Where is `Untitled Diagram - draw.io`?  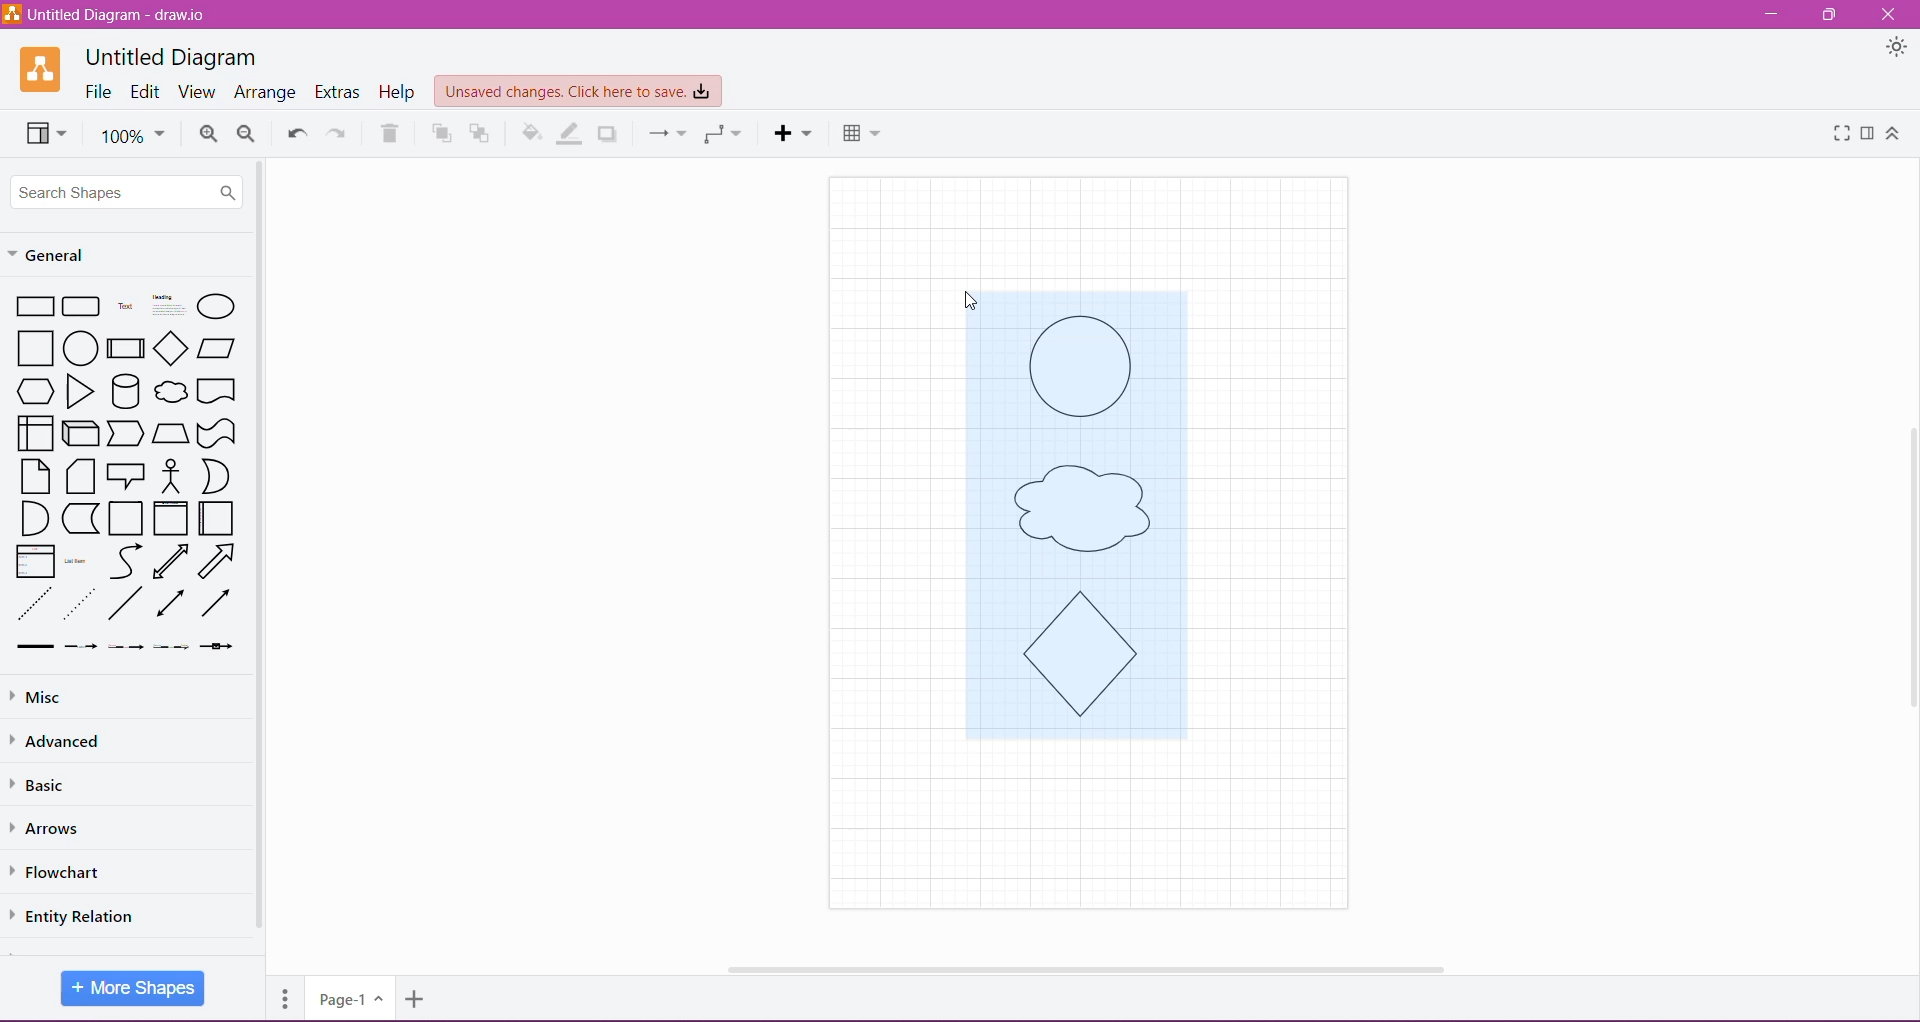
Untitled Diagram - draw.io is located at coordinates (112, 17).